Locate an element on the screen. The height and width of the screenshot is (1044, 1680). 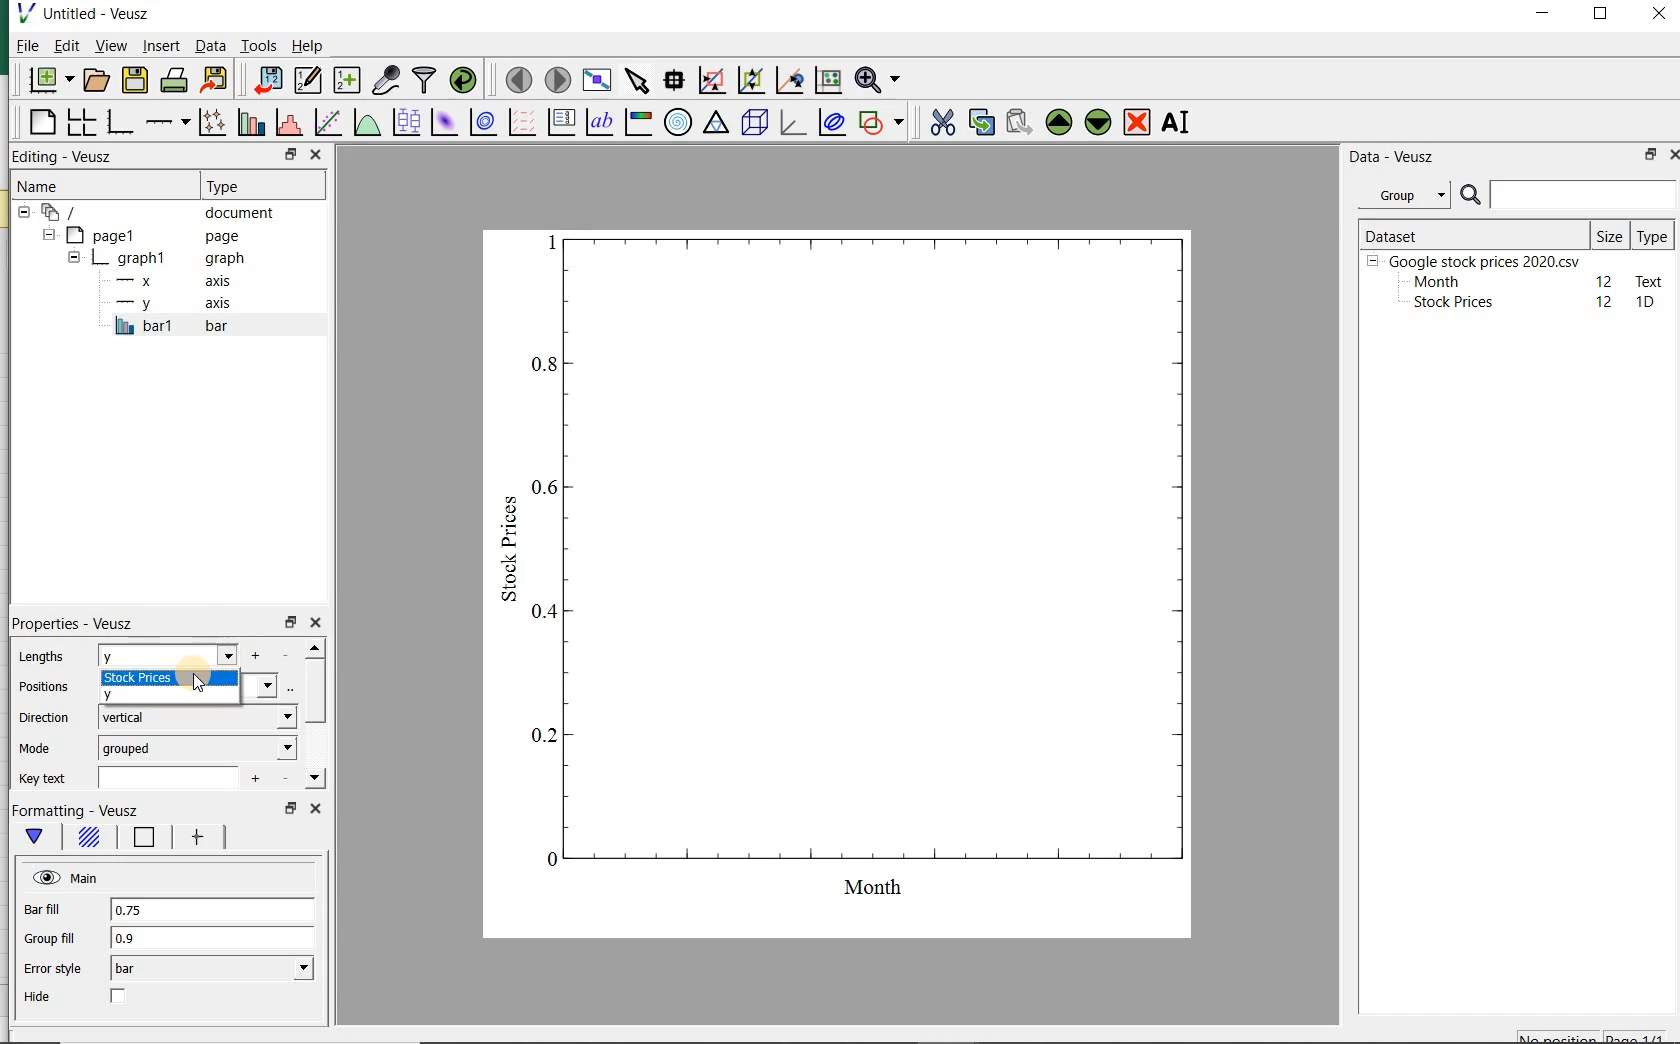
scrollbar is located at coordinates (314, 716).